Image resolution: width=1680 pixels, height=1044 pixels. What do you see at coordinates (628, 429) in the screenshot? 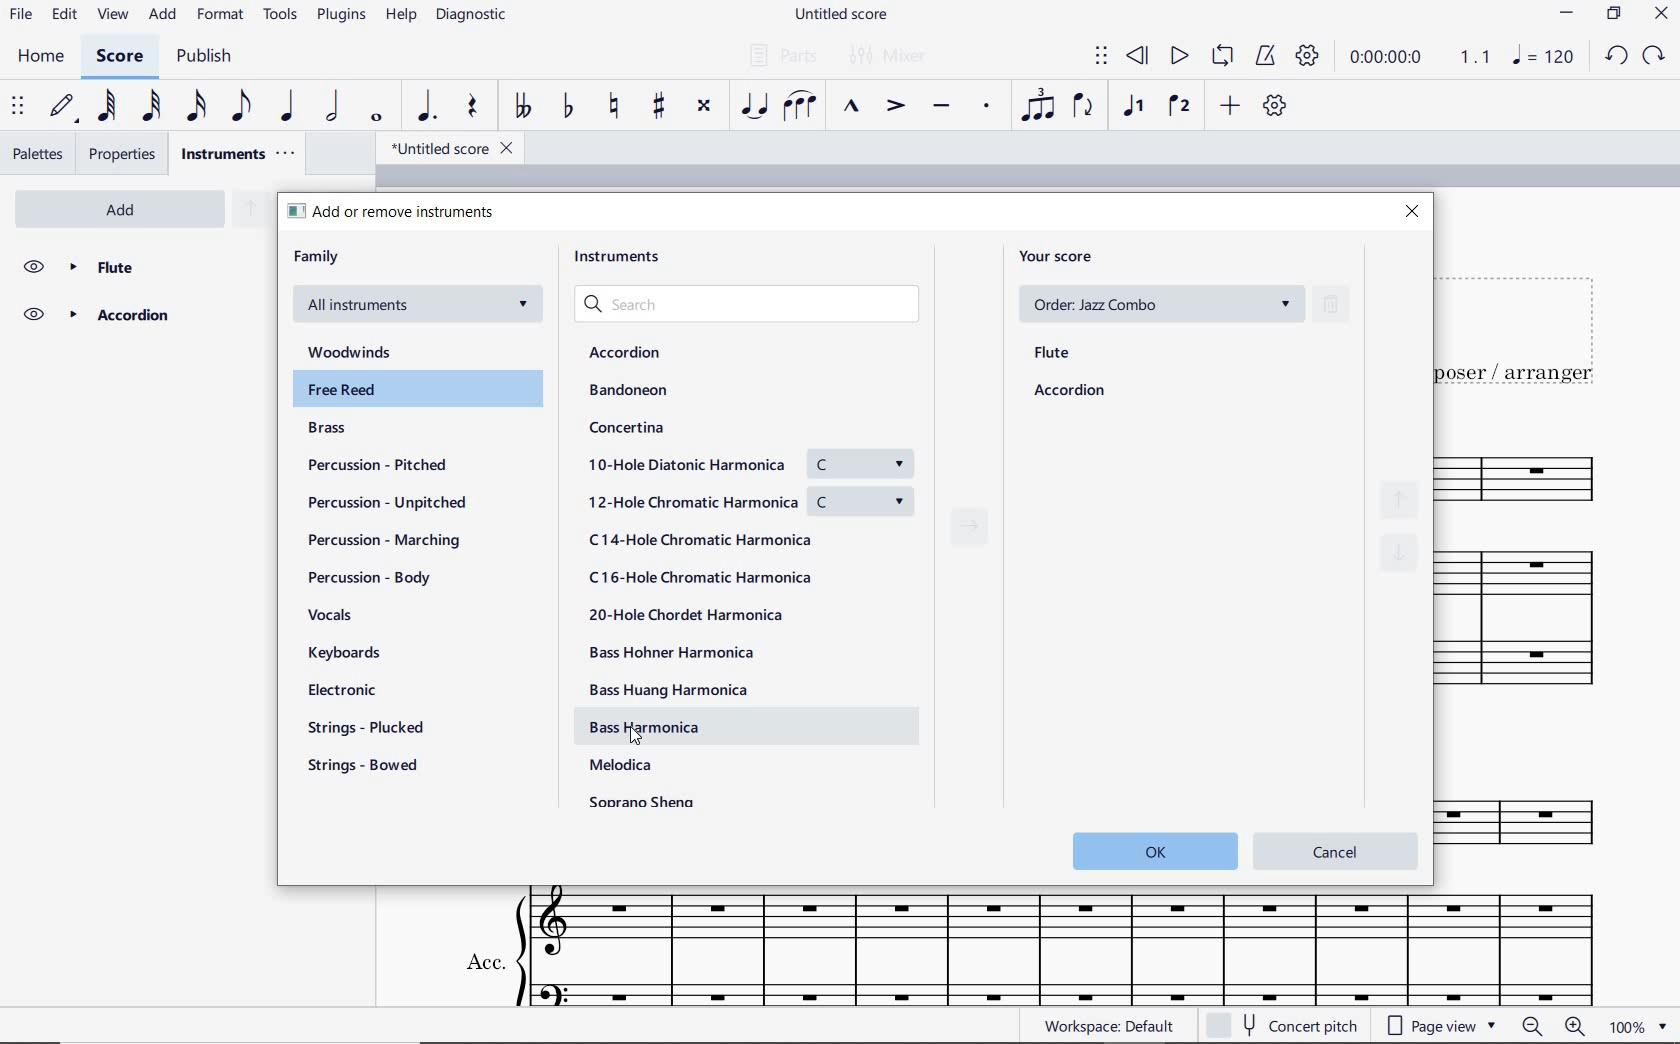
I see `Concertina` at bounding box center [628, 429].